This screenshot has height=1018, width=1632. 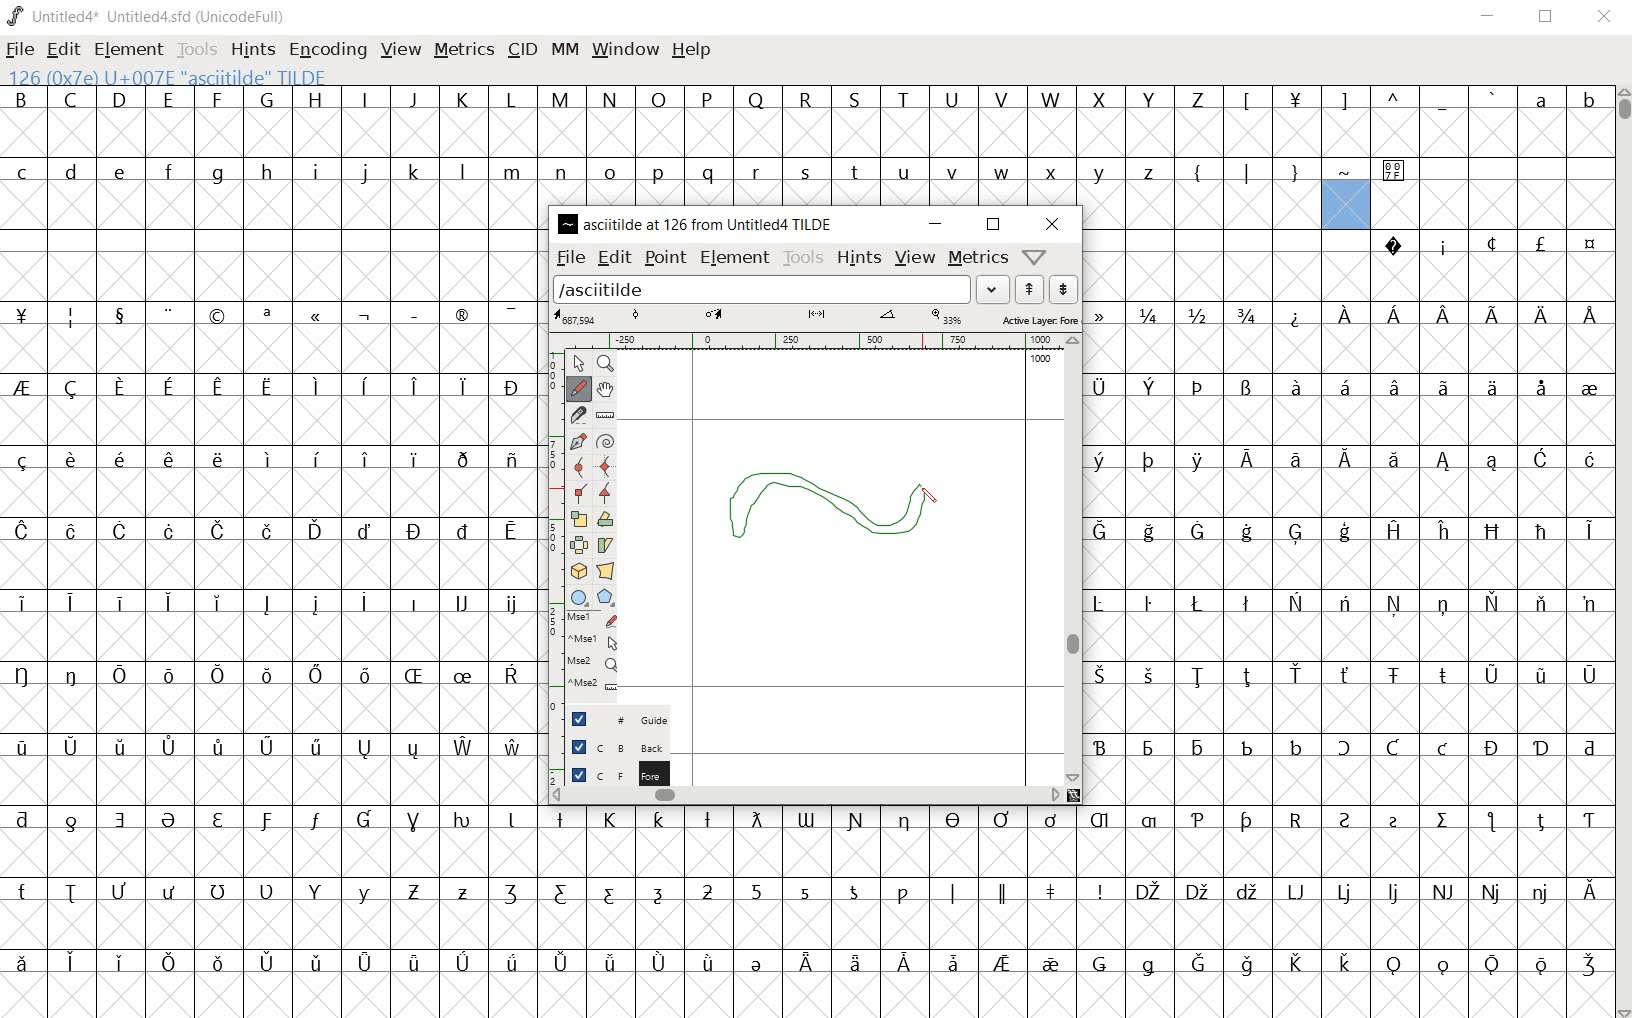 I want to click on file, so click(x=569, y=256).